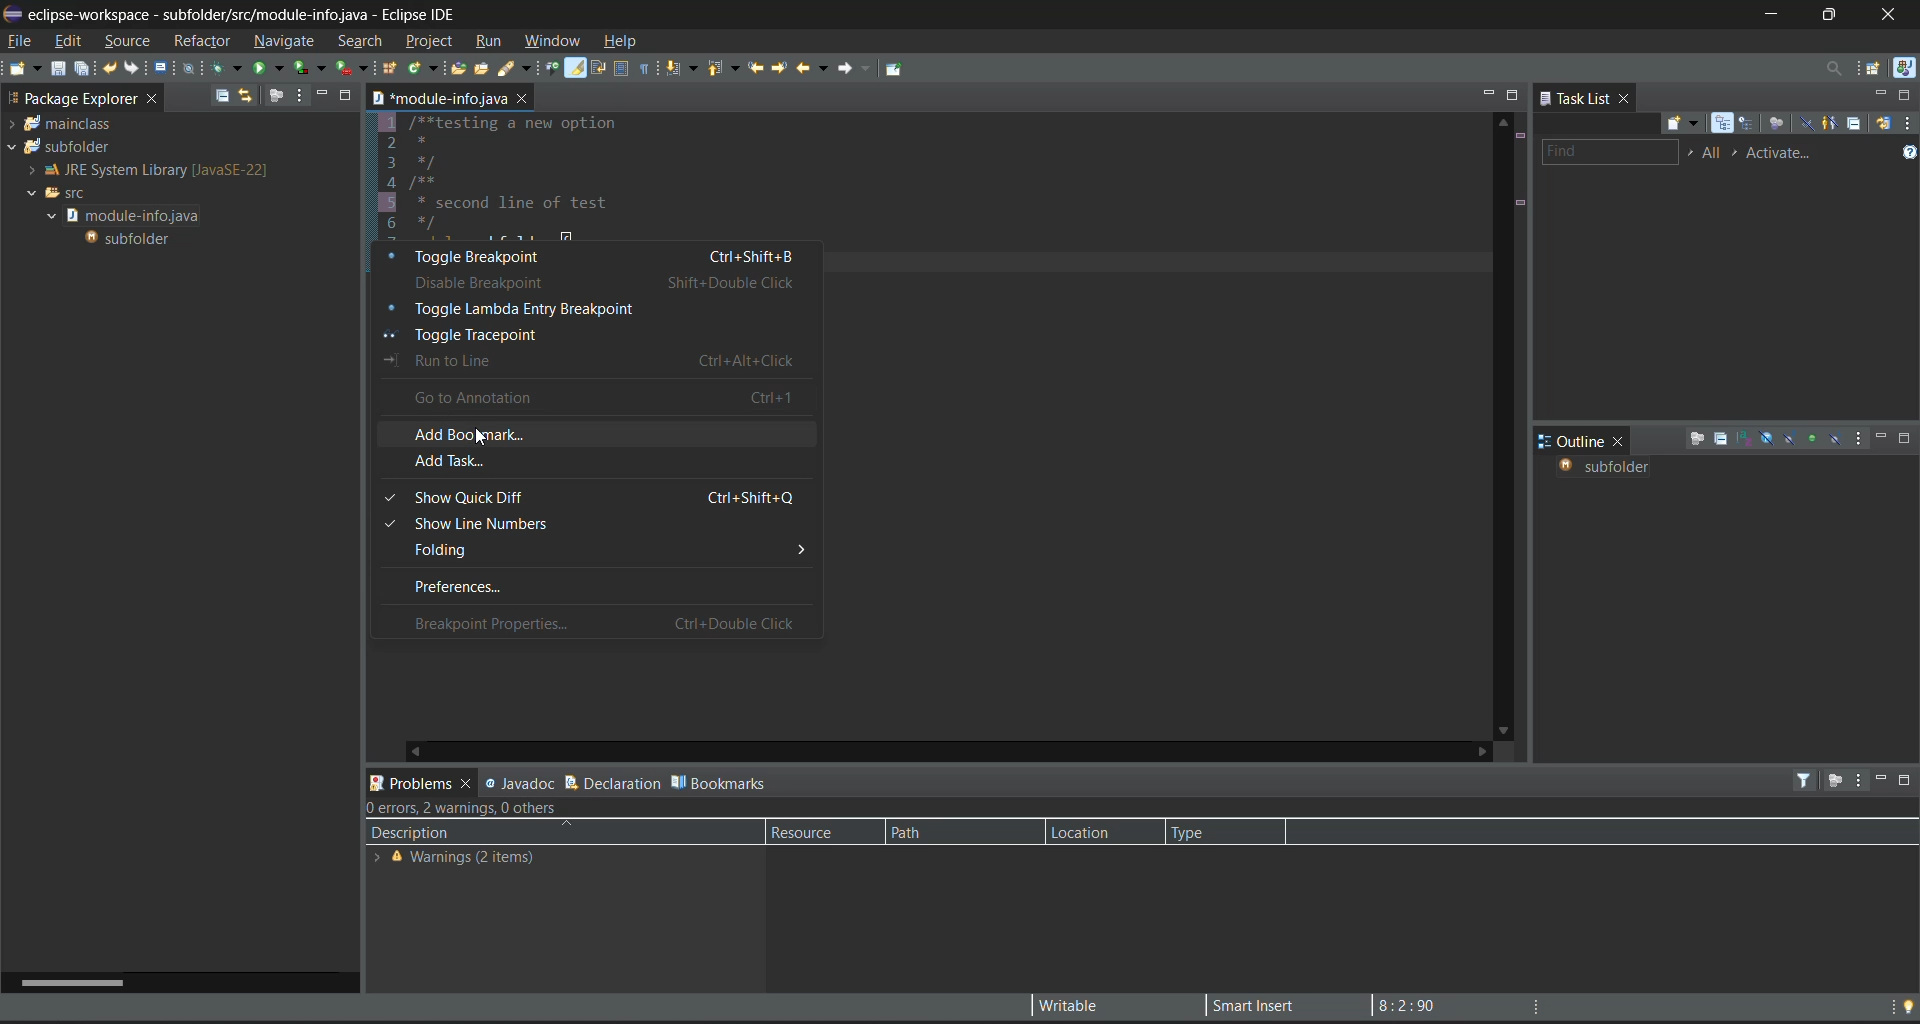 The image size is (1920, 1024). I want to click on maximize, so click(1836, 12).